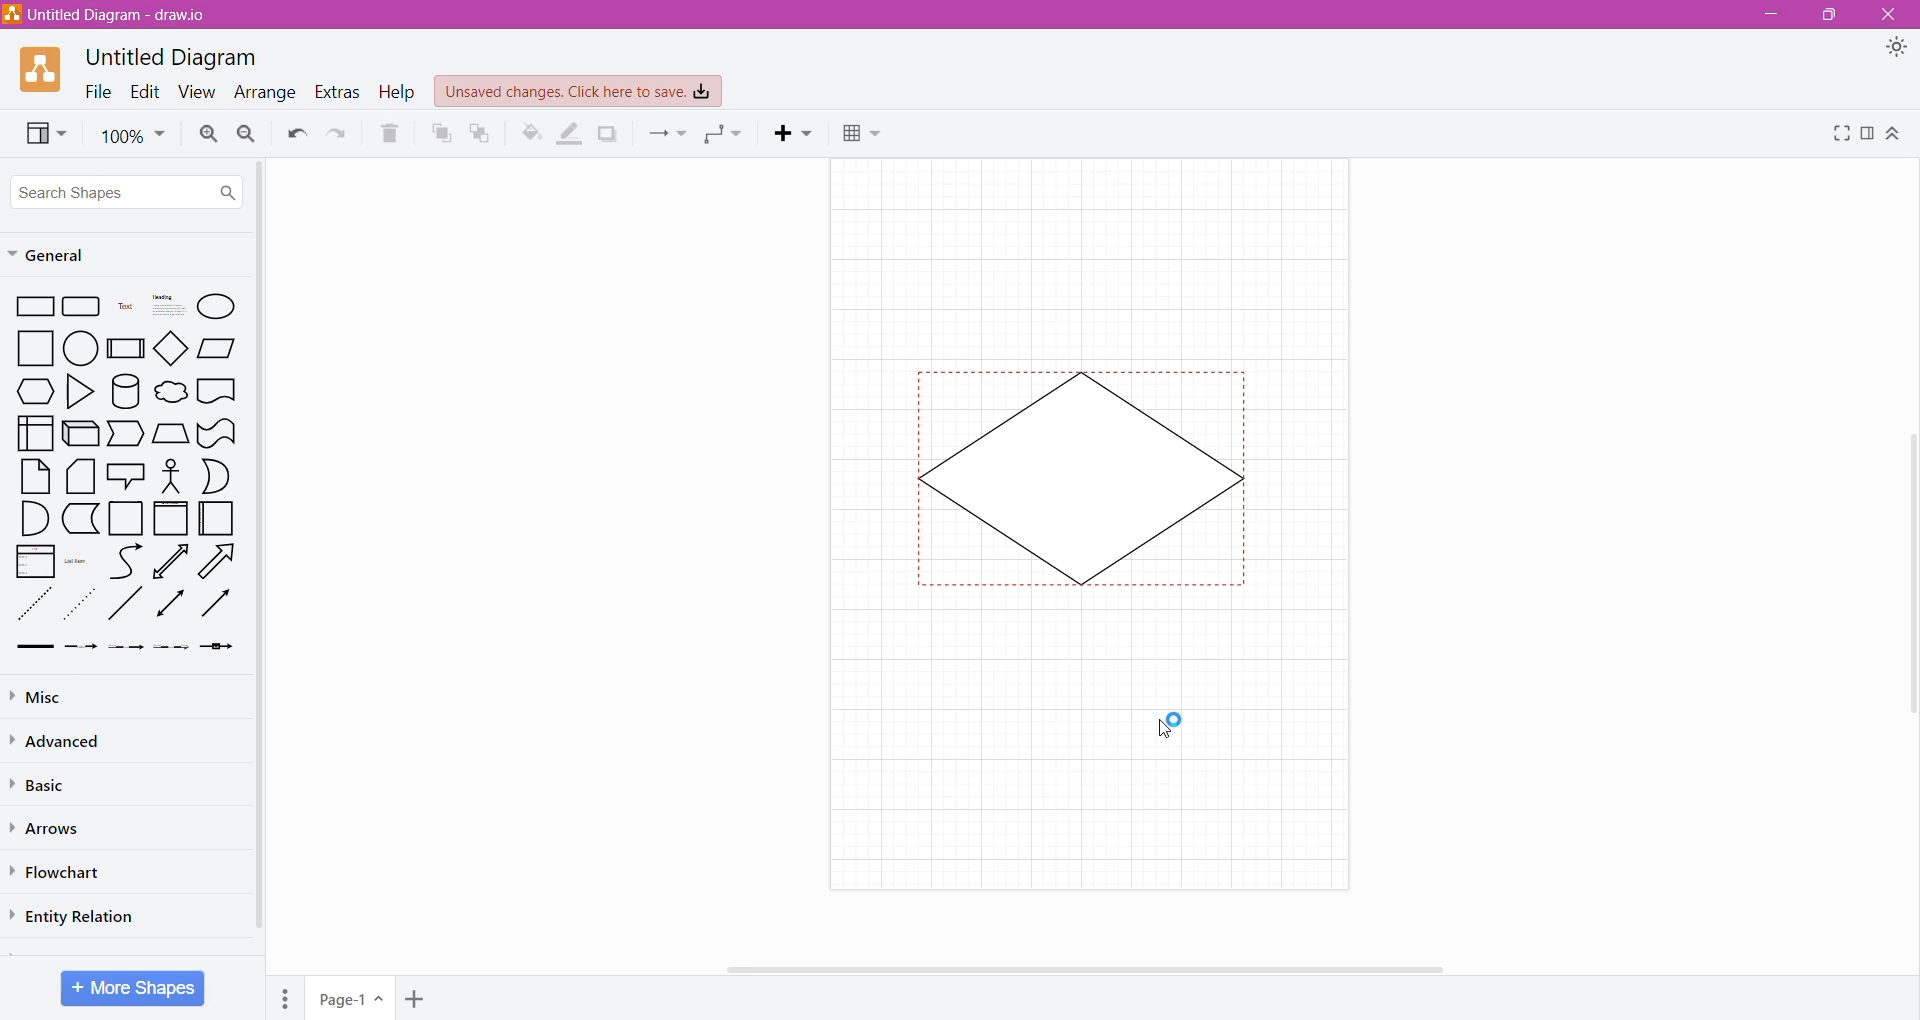  I want to click on Minimize, so click(1770, 15).